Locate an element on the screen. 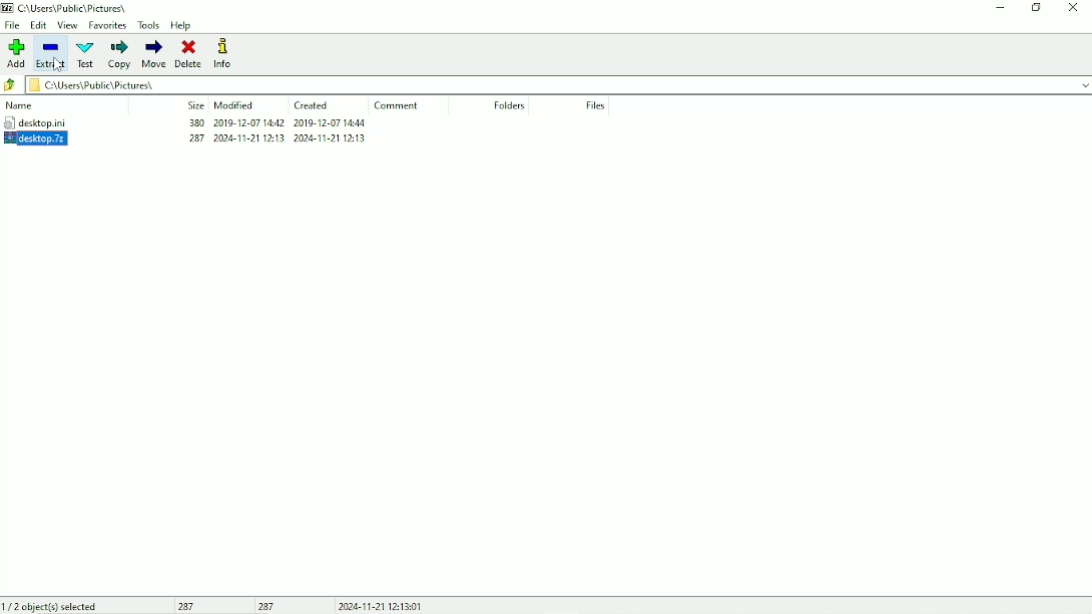 This screenshot has width=1092, height=614. Minimize is located at coordinates (998, 9).